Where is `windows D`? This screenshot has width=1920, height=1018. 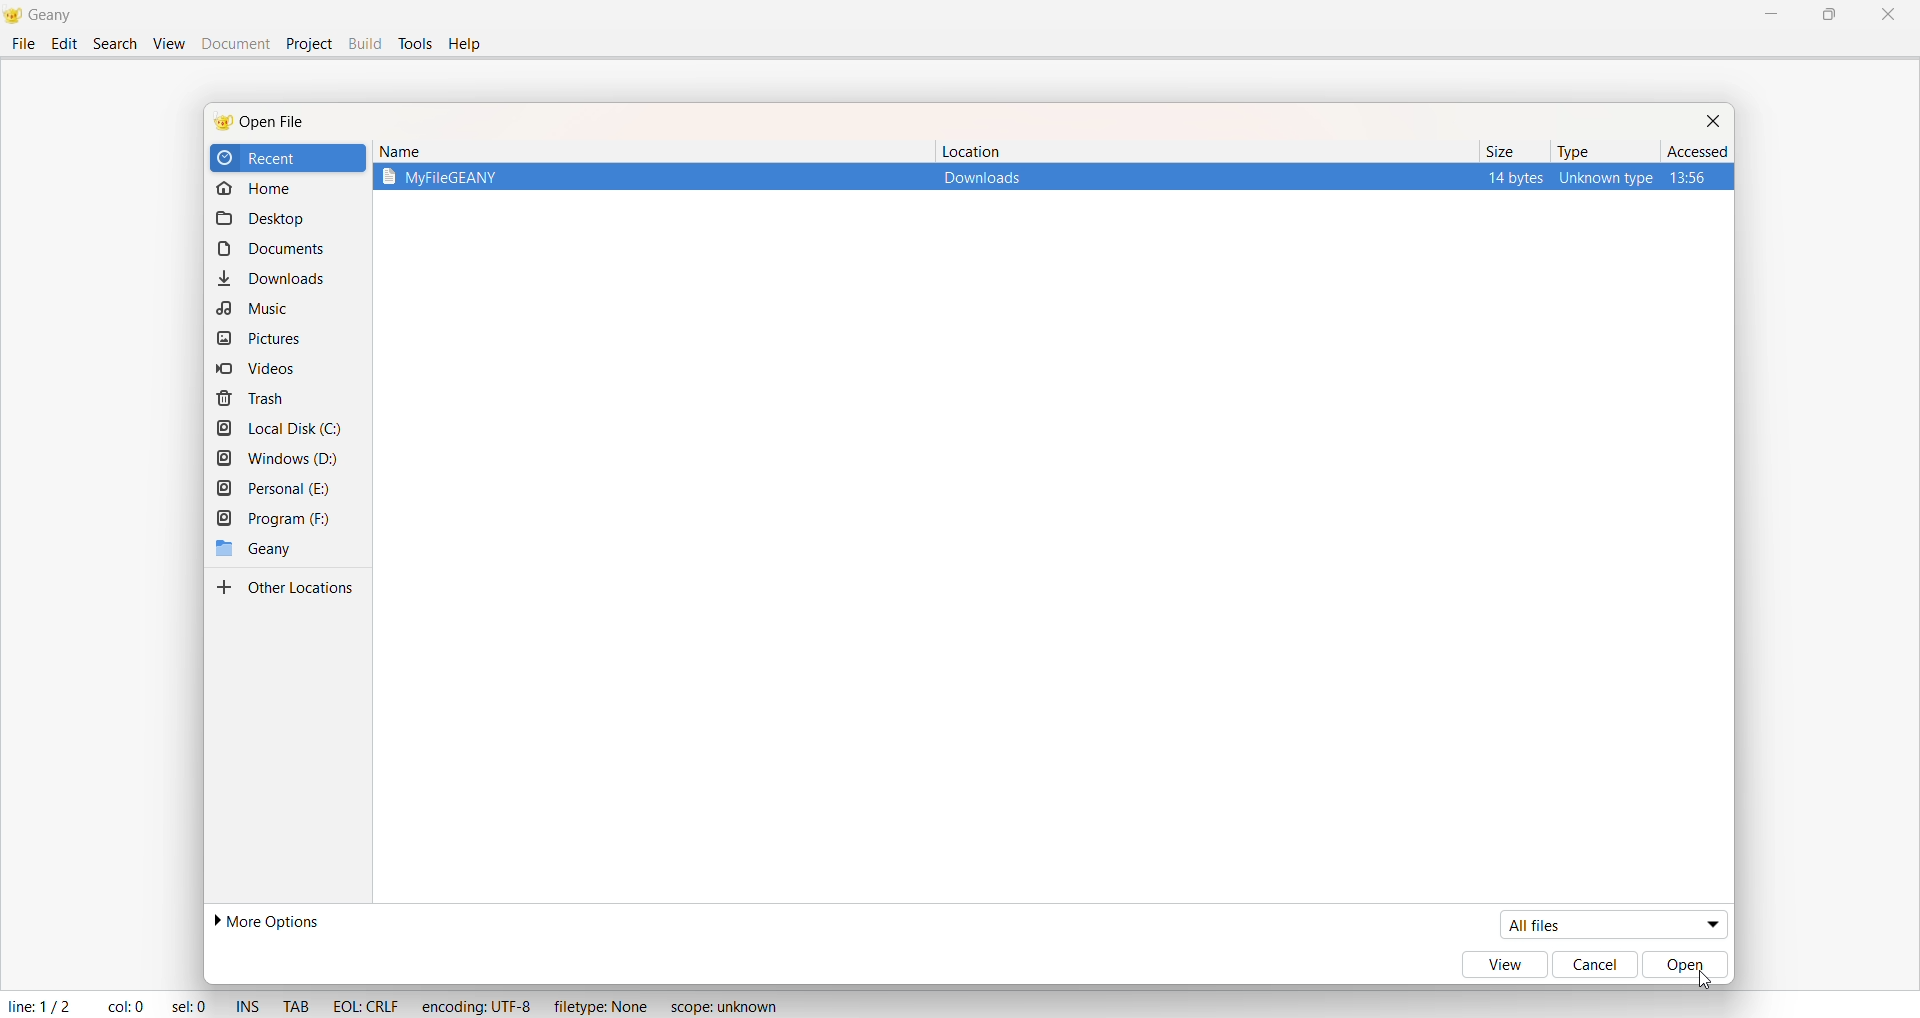
windows D is located at coordinates (279, 458).